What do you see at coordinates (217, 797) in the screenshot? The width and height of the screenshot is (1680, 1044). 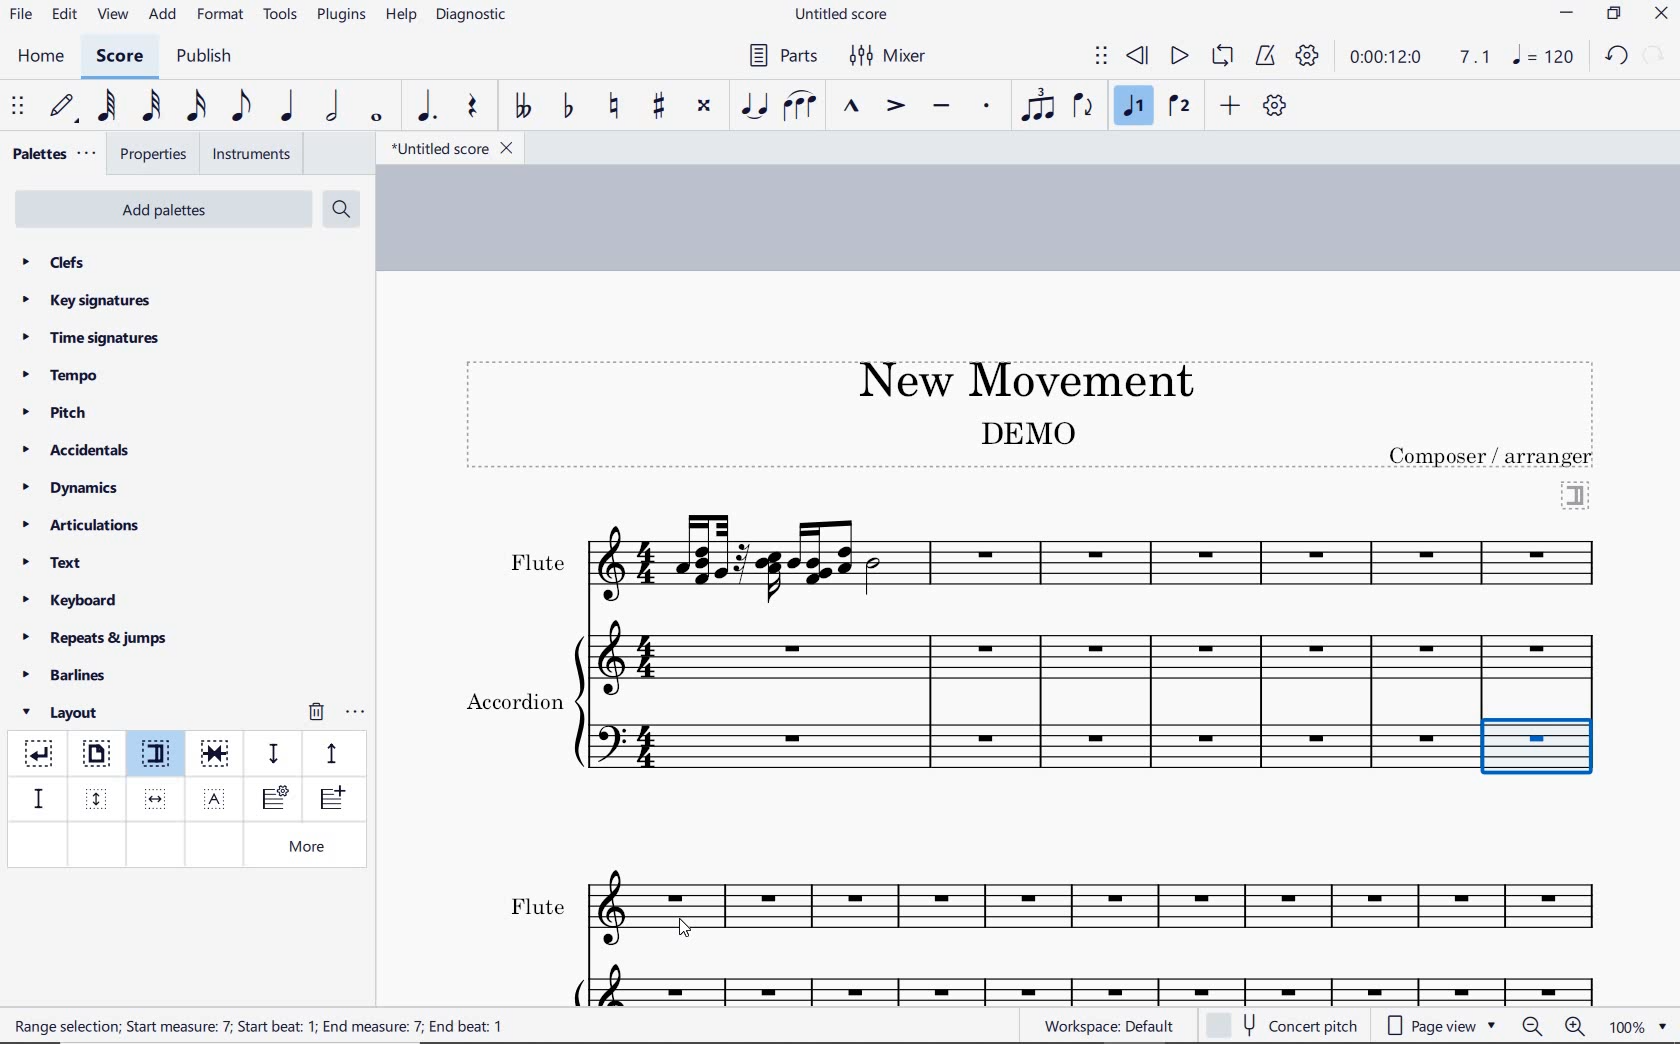 I see `insert text frame` at bounding box center [217, 797].